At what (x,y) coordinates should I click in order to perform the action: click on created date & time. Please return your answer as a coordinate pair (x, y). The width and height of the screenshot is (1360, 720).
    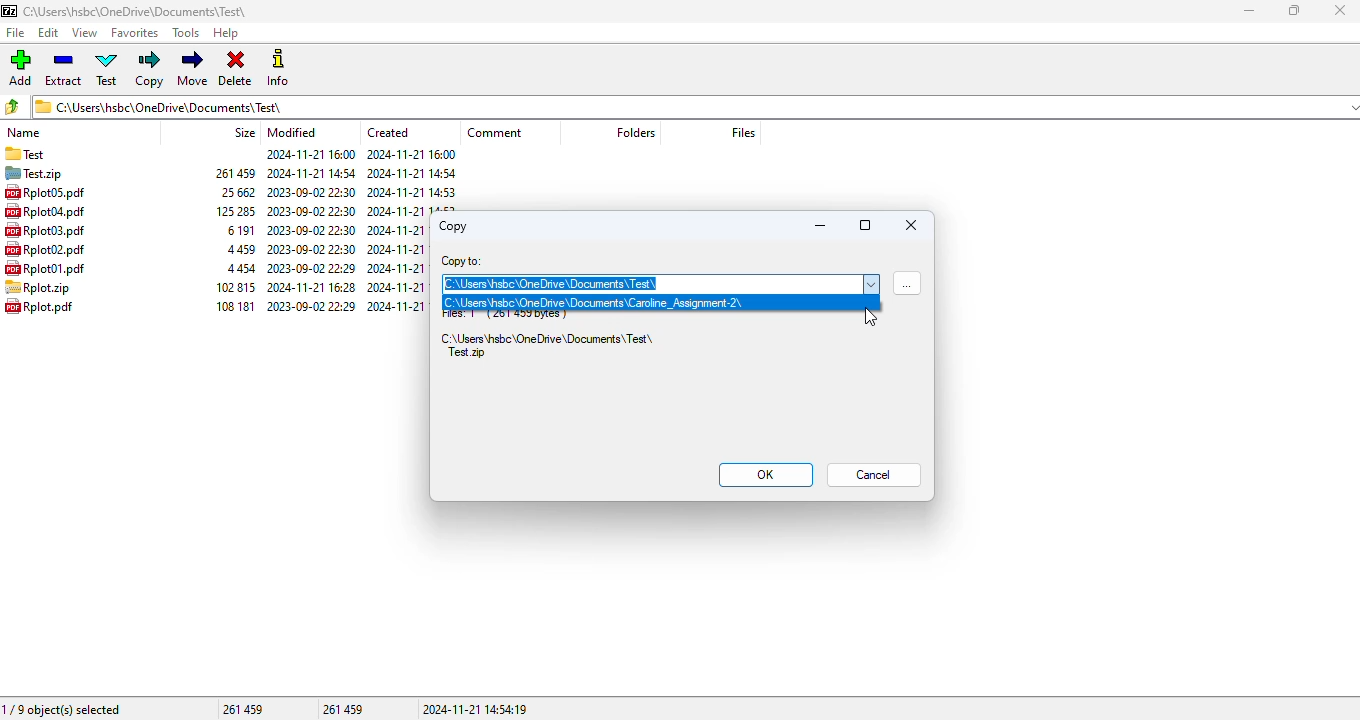
    Looking at the image, I should click on (398, 250).